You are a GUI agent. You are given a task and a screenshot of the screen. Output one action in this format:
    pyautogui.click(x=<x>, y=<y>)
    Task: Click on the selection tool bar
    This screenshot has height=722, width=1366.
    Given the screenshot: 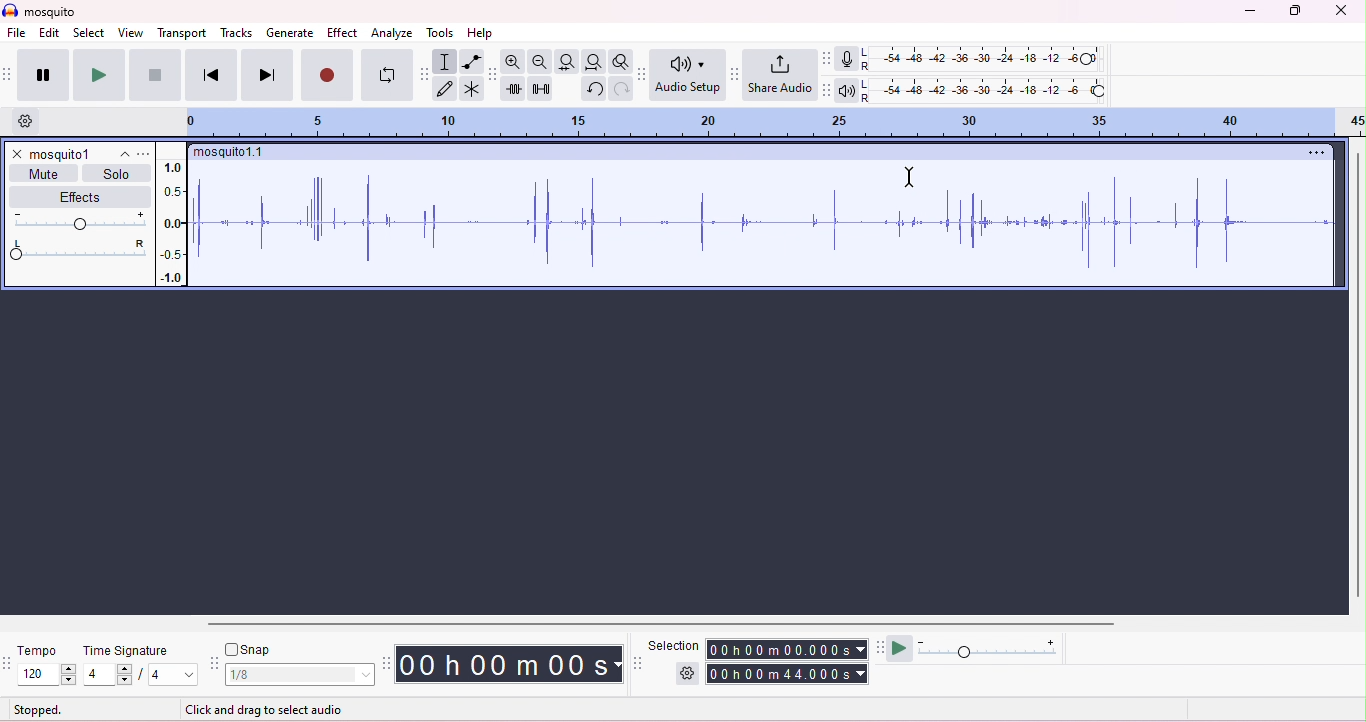 What is the action you would take?
    pyautogui.click(x=639, y=663)
    